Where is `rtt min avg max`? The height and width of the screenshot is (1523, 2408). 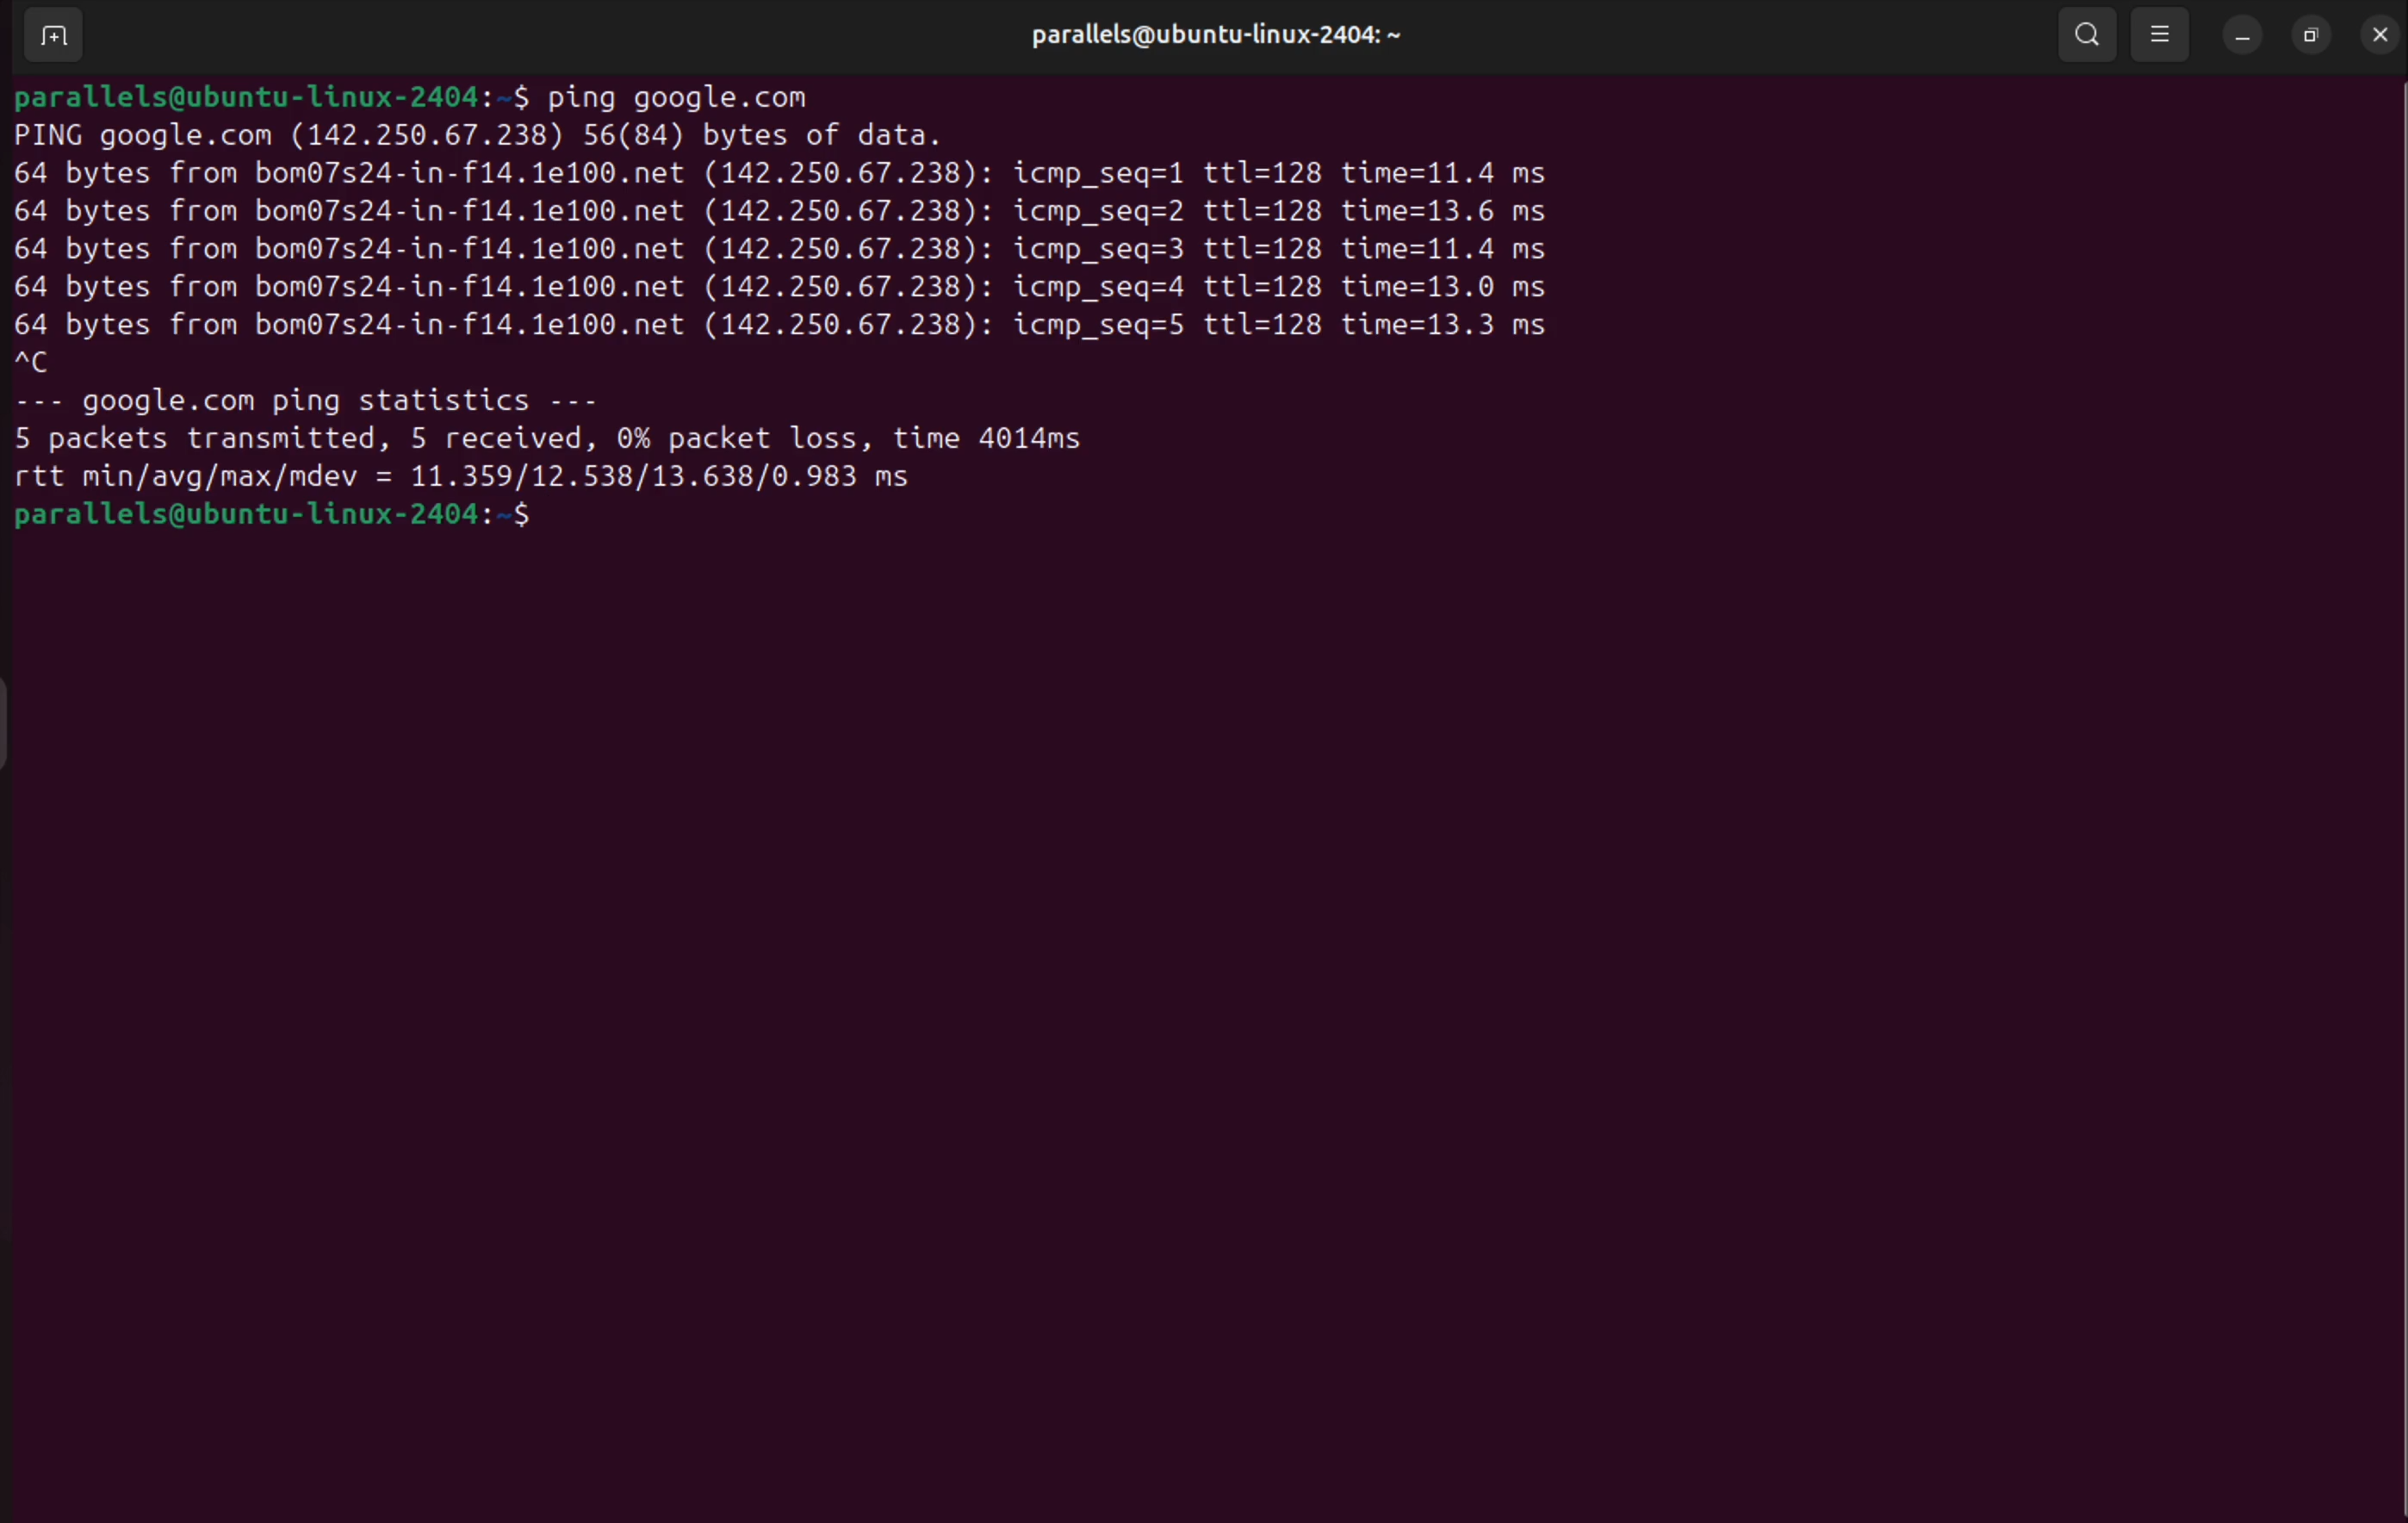
rtt min avg max is located at coordinates (184, 480).